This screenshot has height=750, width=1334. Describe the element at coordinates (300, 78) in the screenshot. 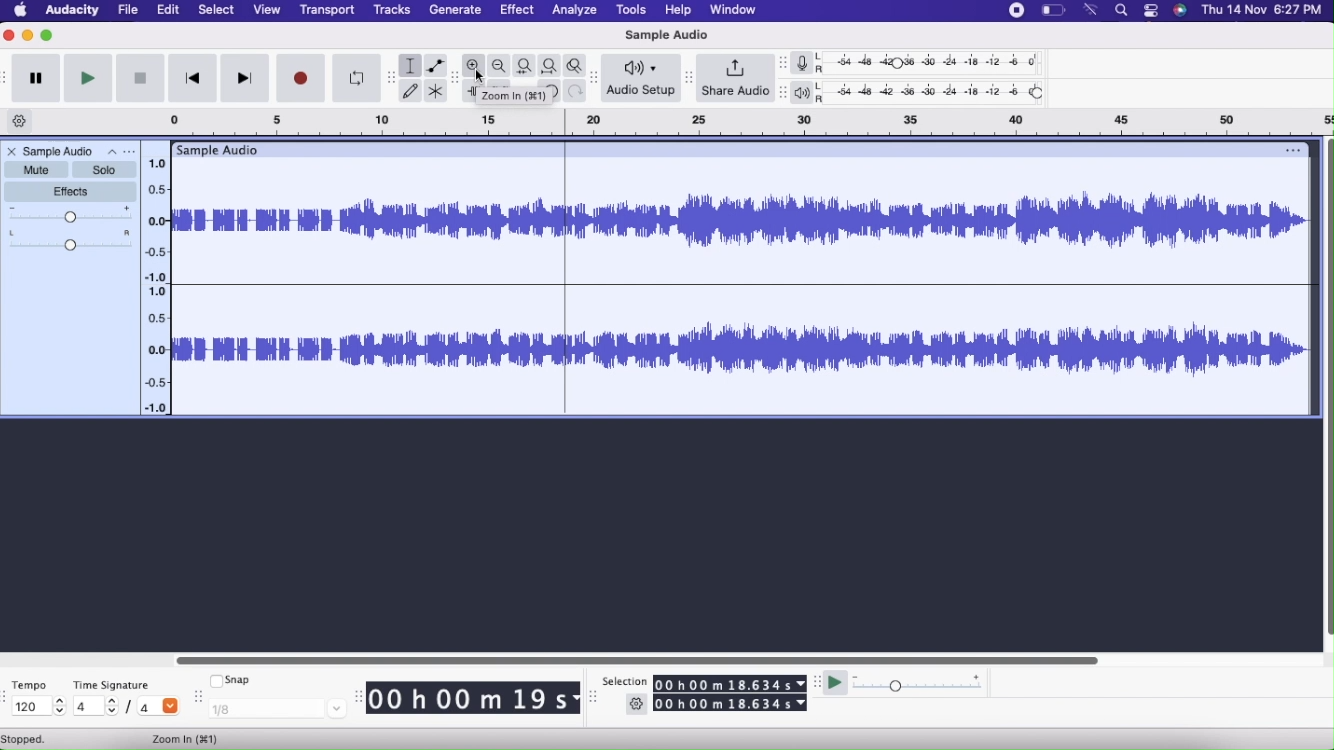

I see `Record` at that location.